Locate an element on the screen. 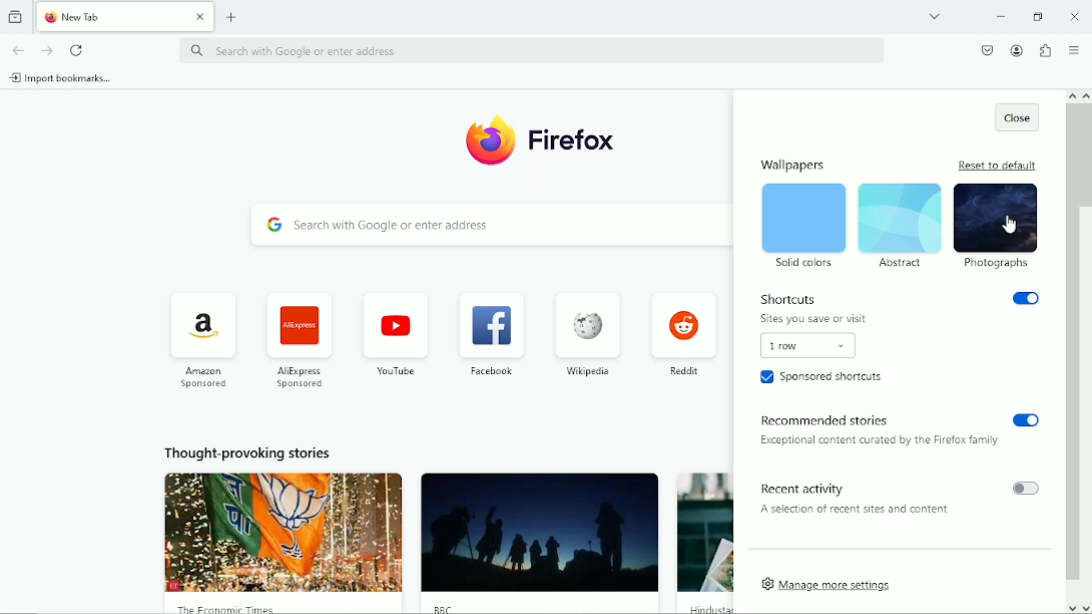 This screenshot has height=614, width=1092. Scroll bar is located at coordinates (1085, 175).